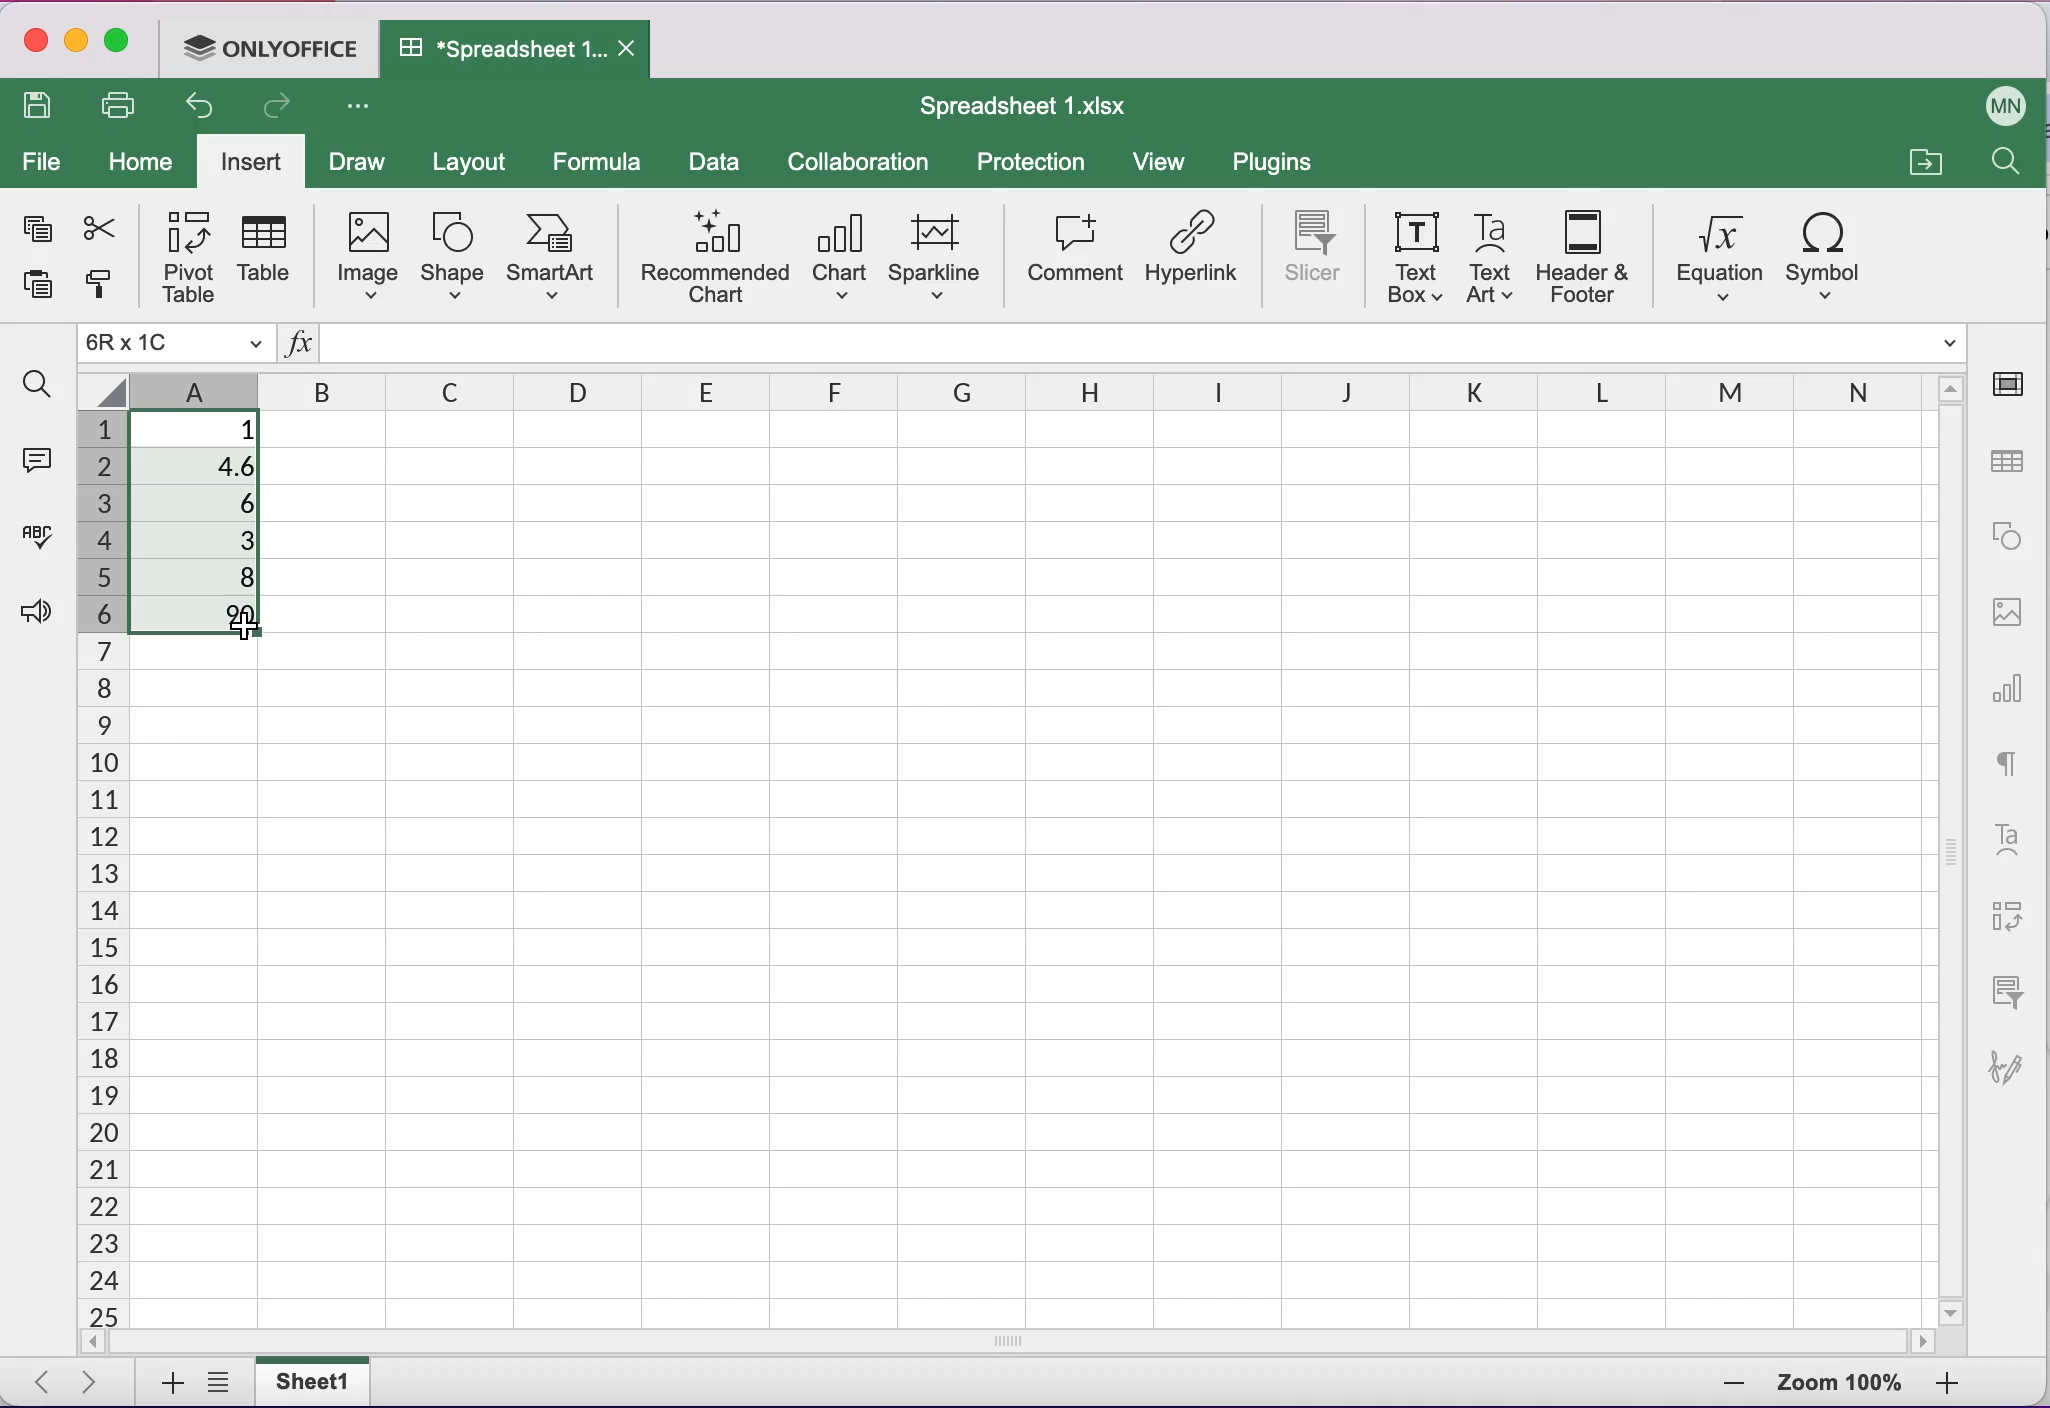  What do you see at coordinates (1714, 258) in the screenshot?
I see `equation` at bounding box center [1714, 258].